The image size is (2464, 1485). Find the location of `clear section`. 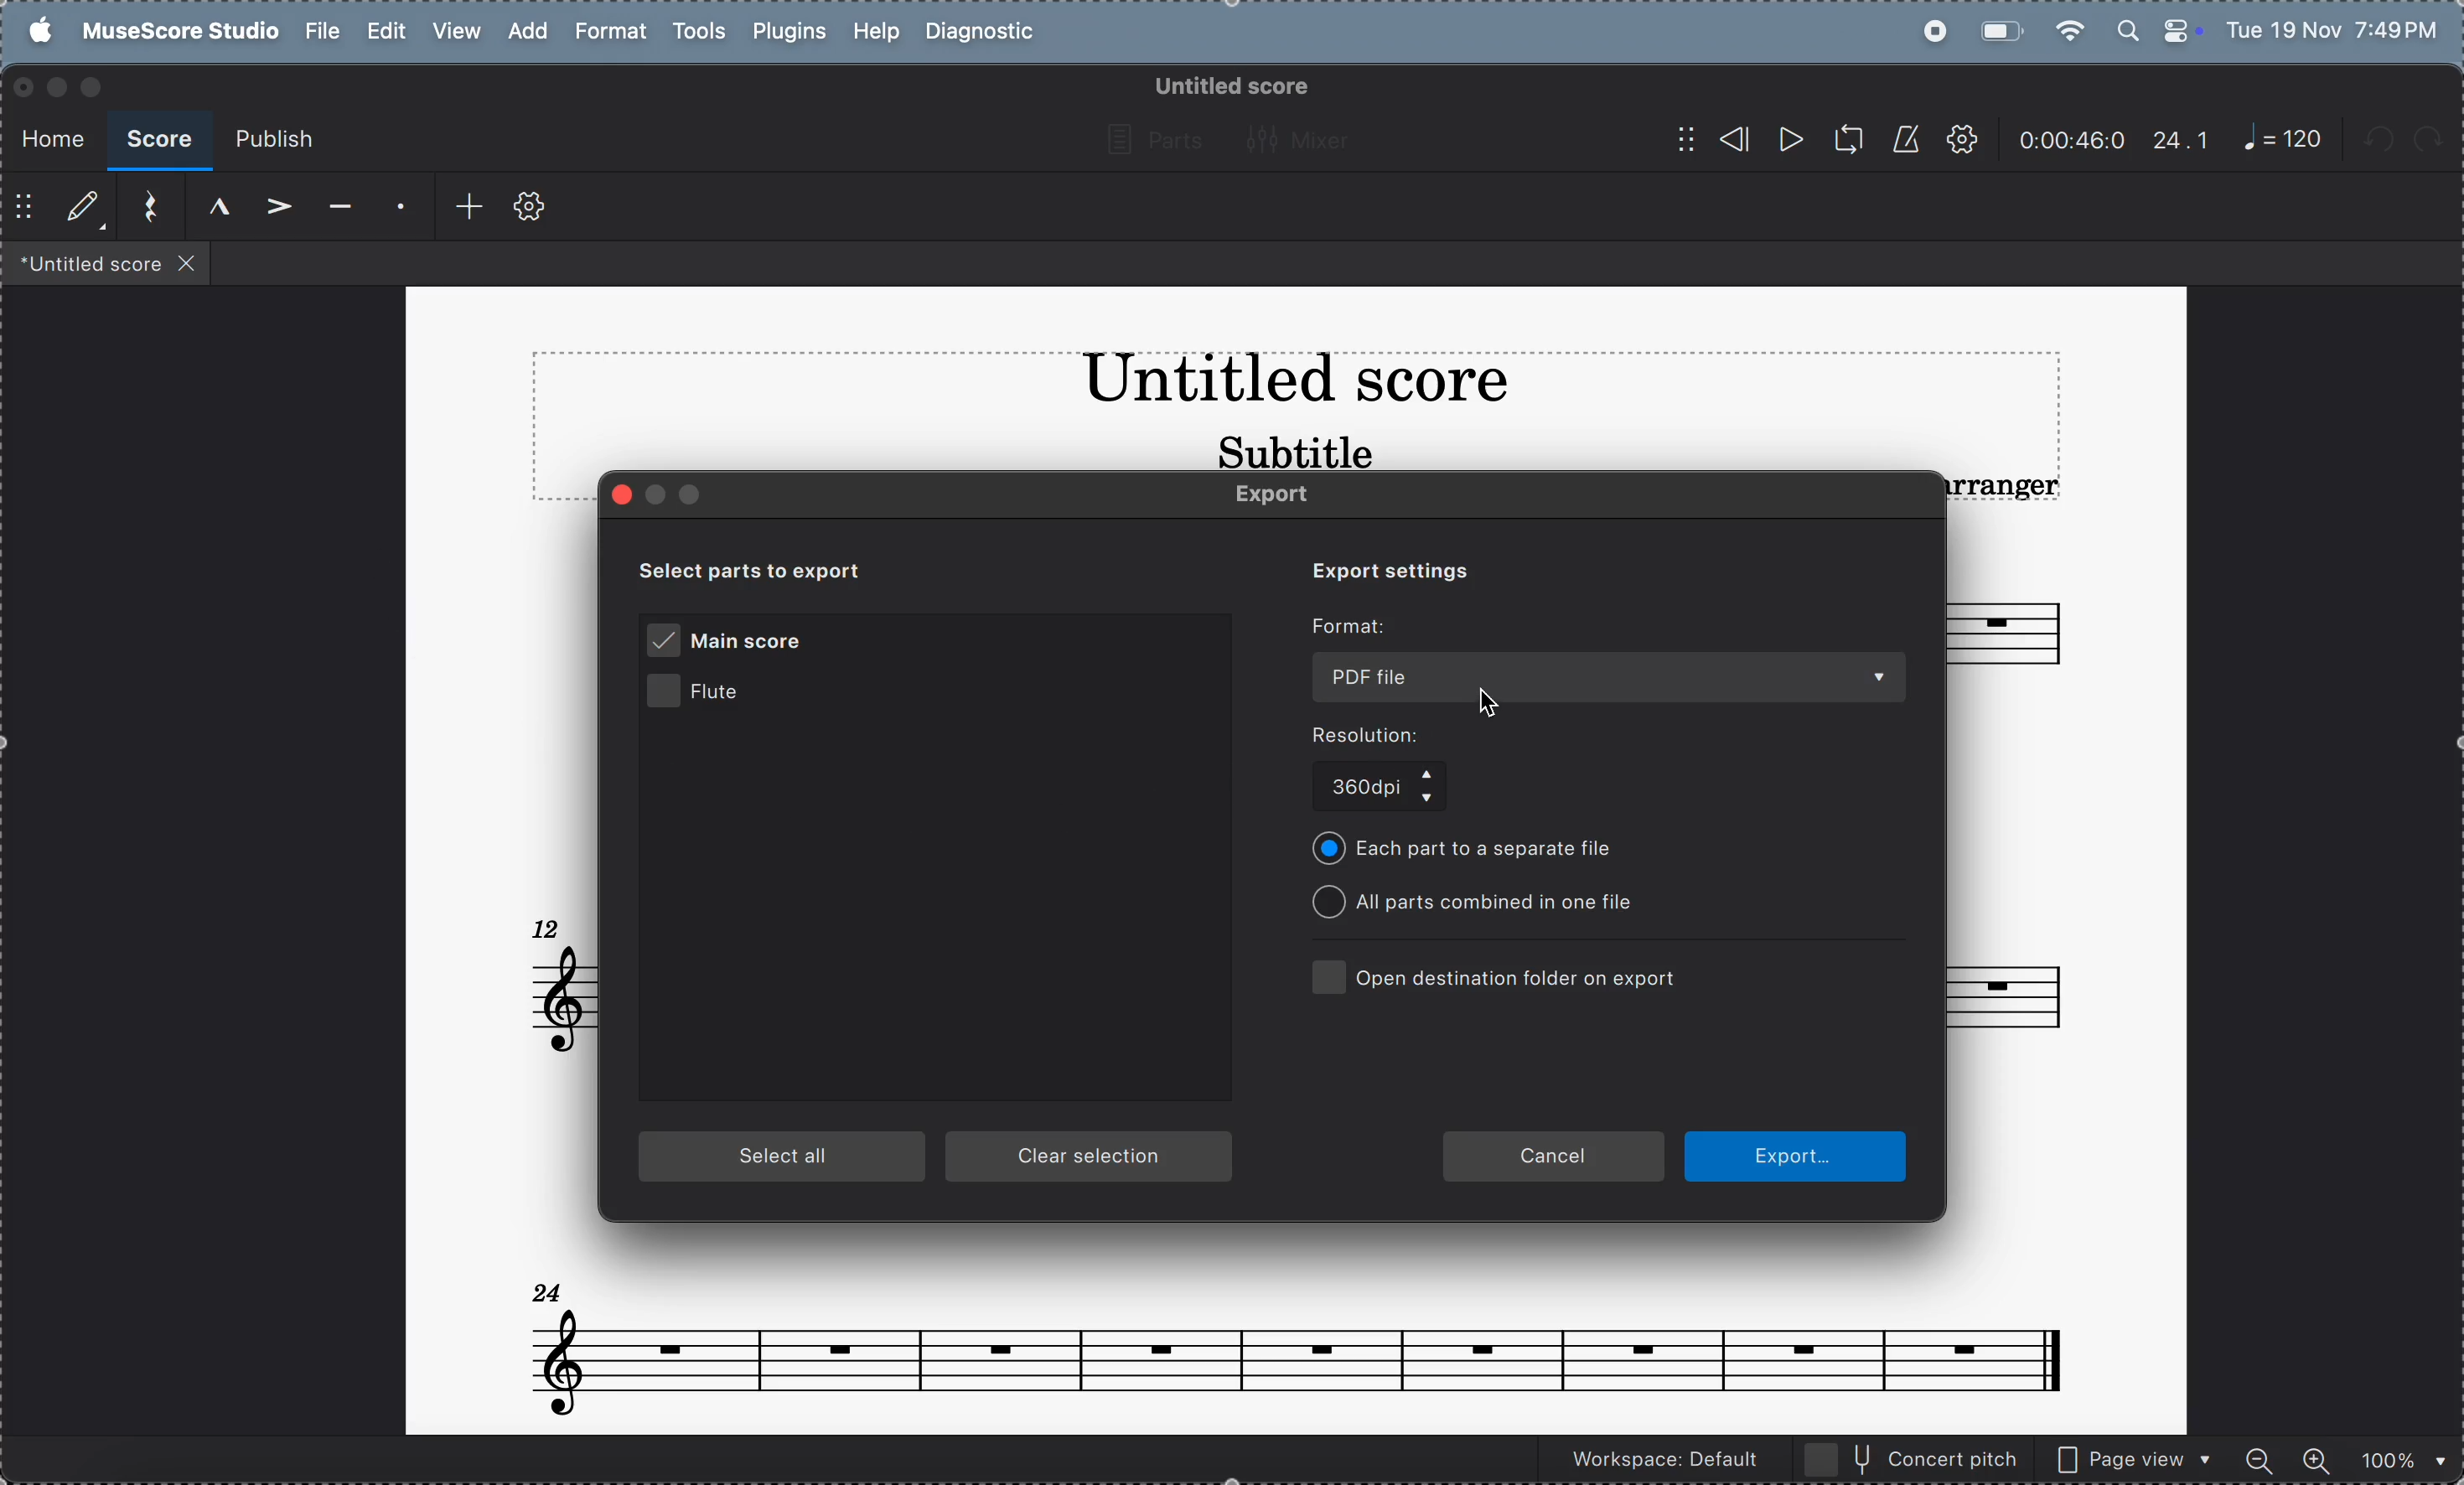

clear section is located at coordinates (1092, 1158).